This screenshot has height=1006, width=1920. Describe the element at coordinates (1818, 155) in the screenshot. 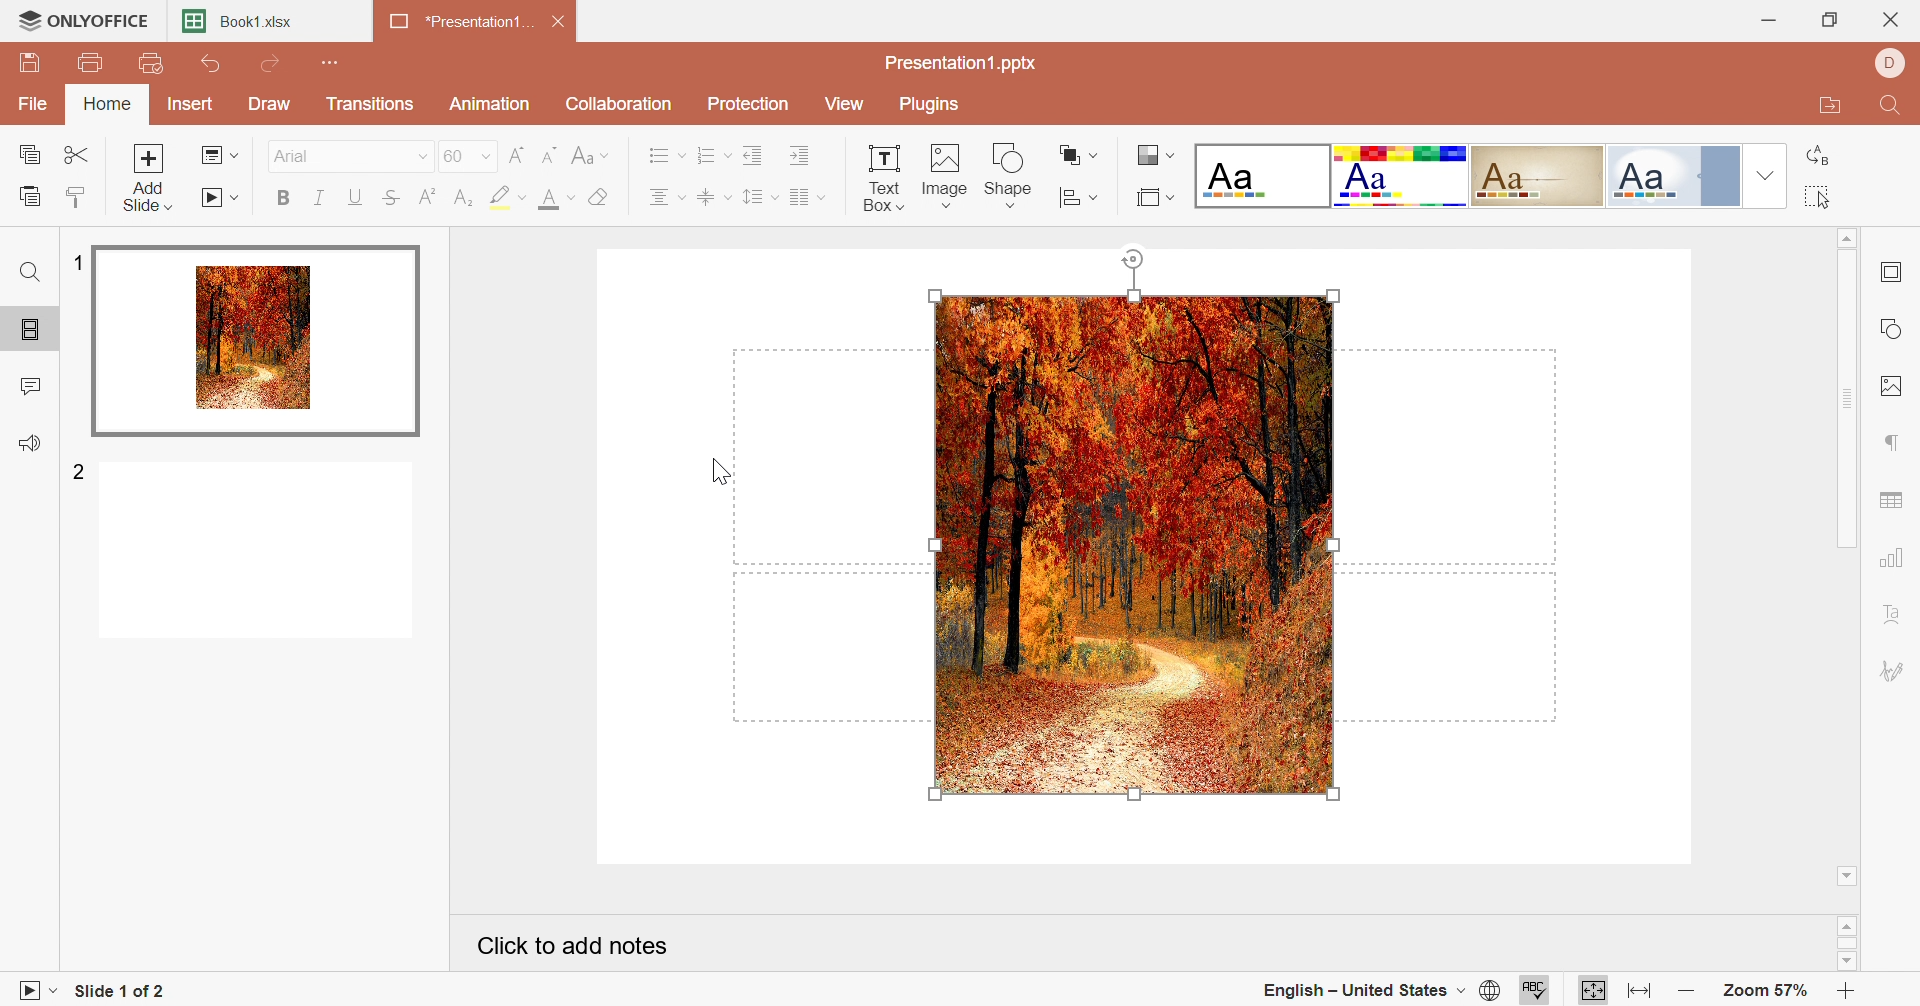

I see `Replace` at that location.